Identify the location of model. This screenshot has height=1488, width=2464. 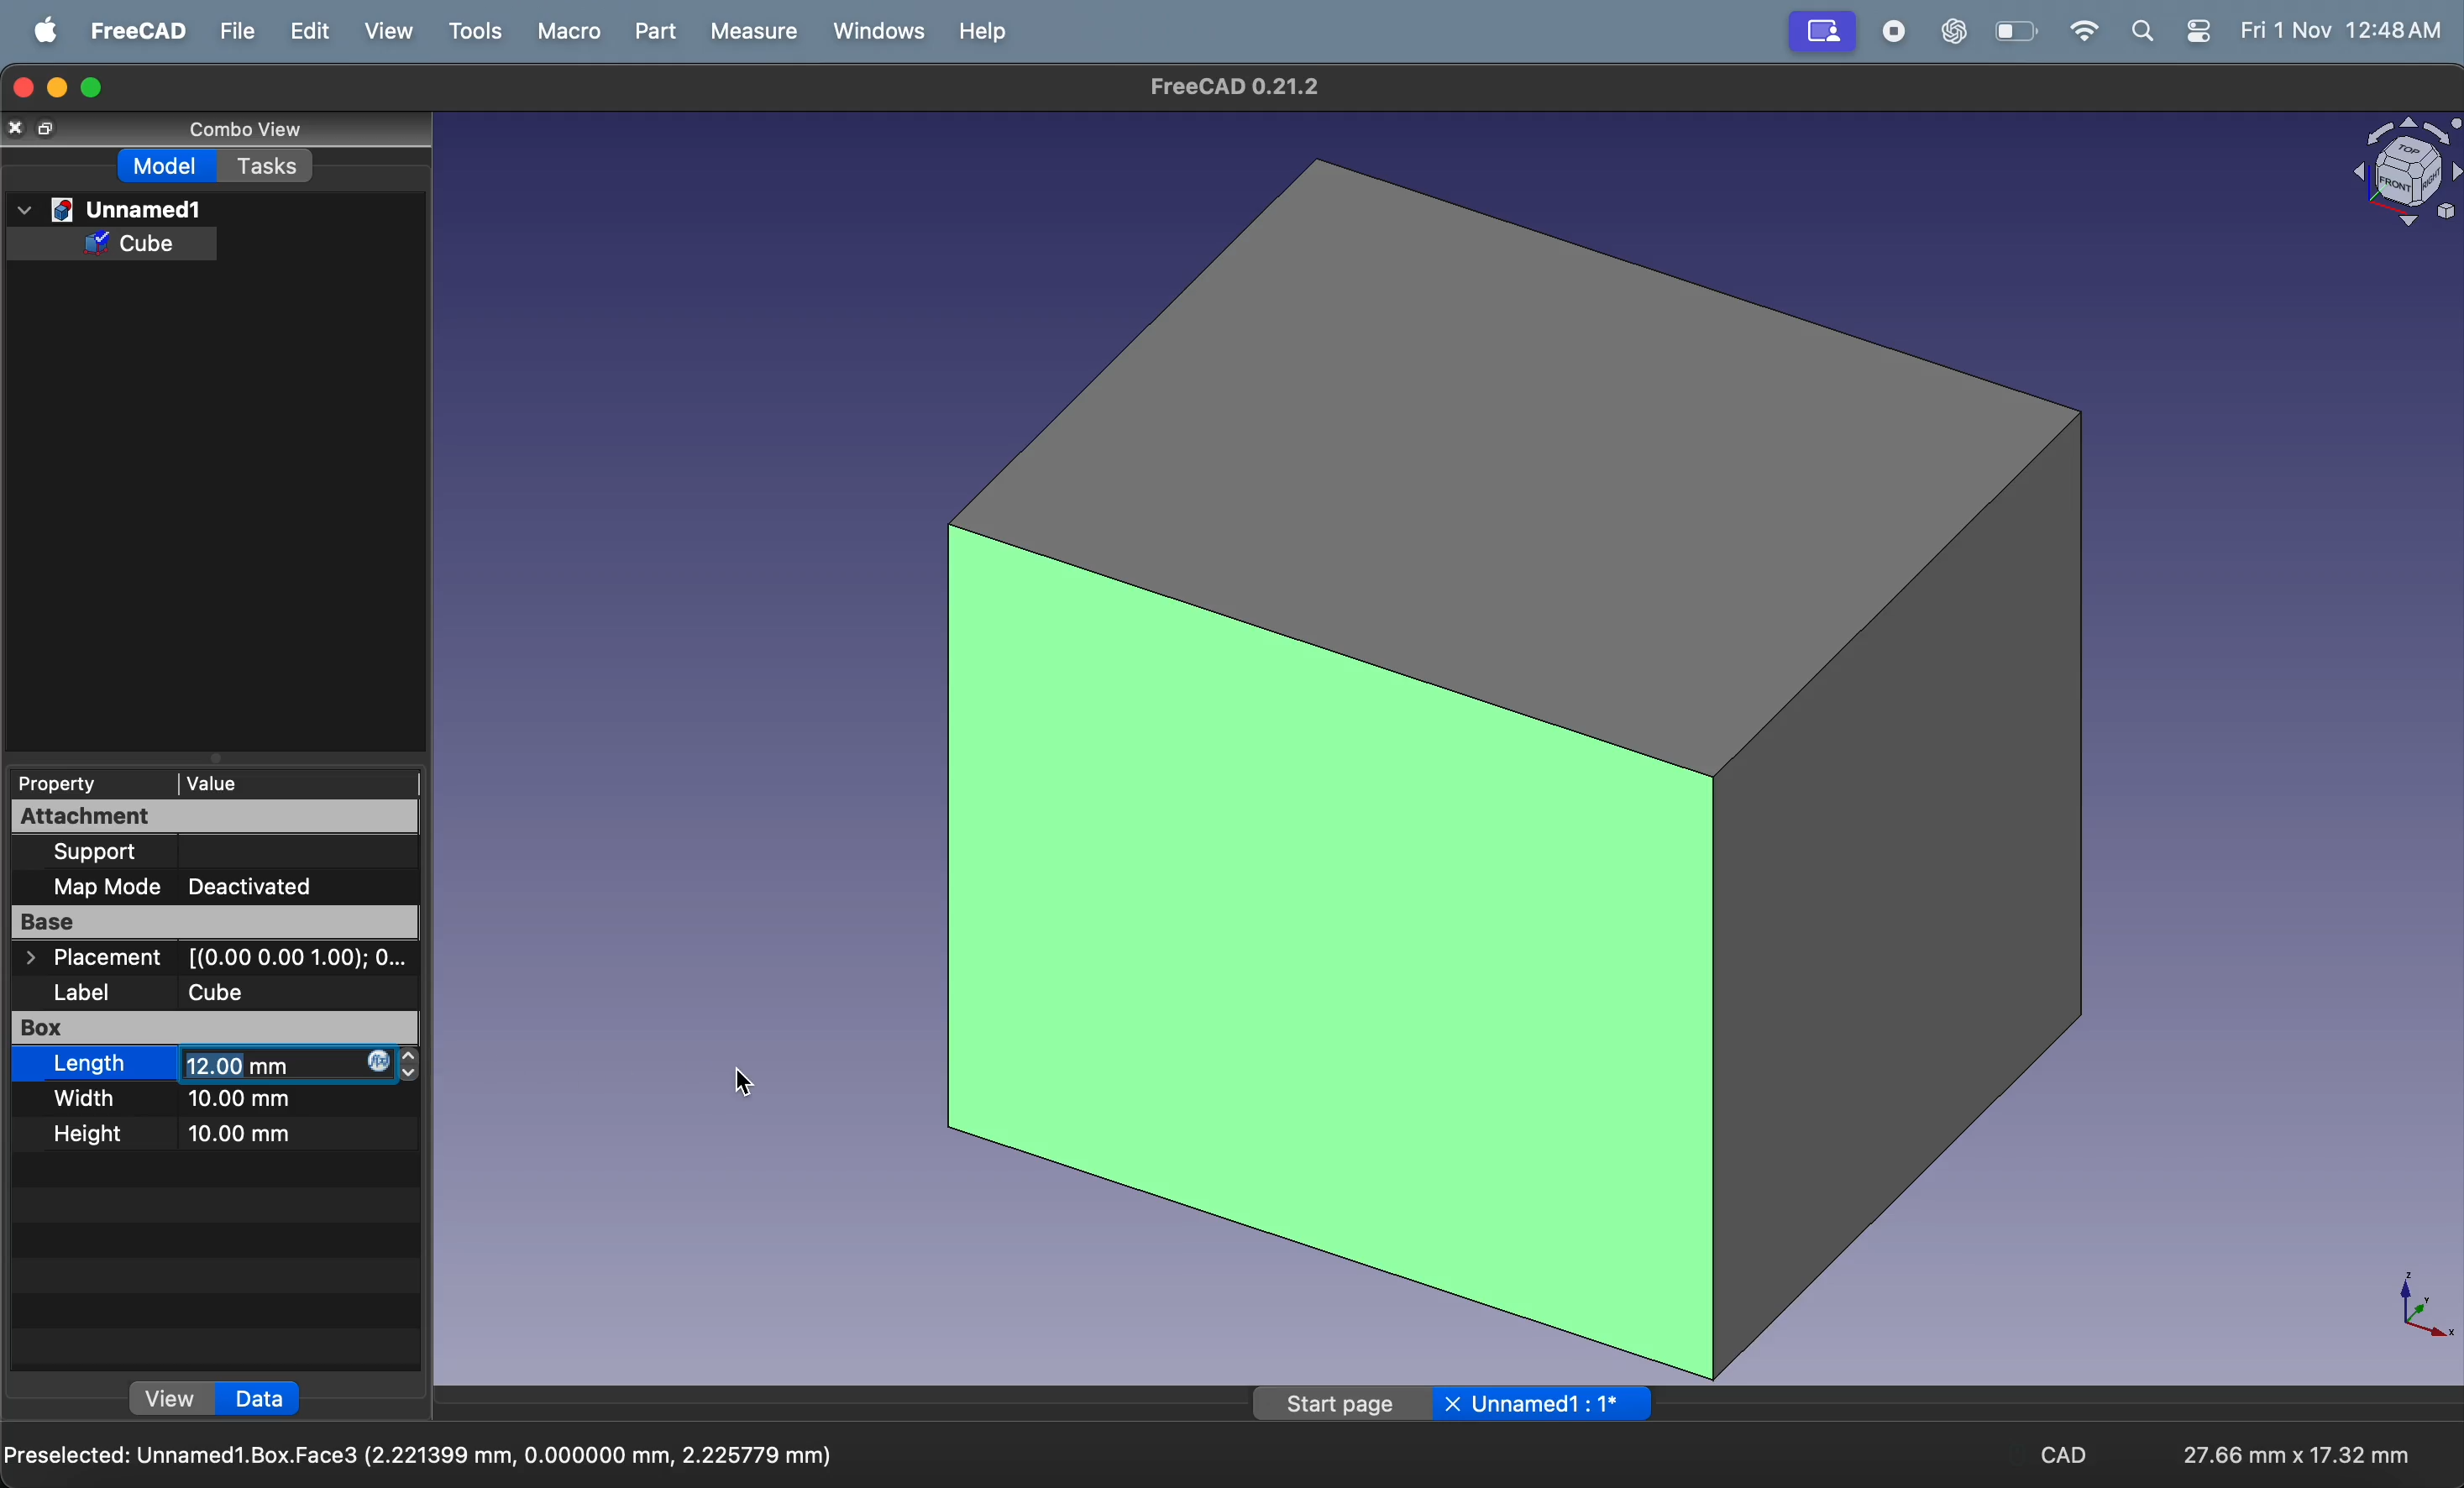
(171, 168).